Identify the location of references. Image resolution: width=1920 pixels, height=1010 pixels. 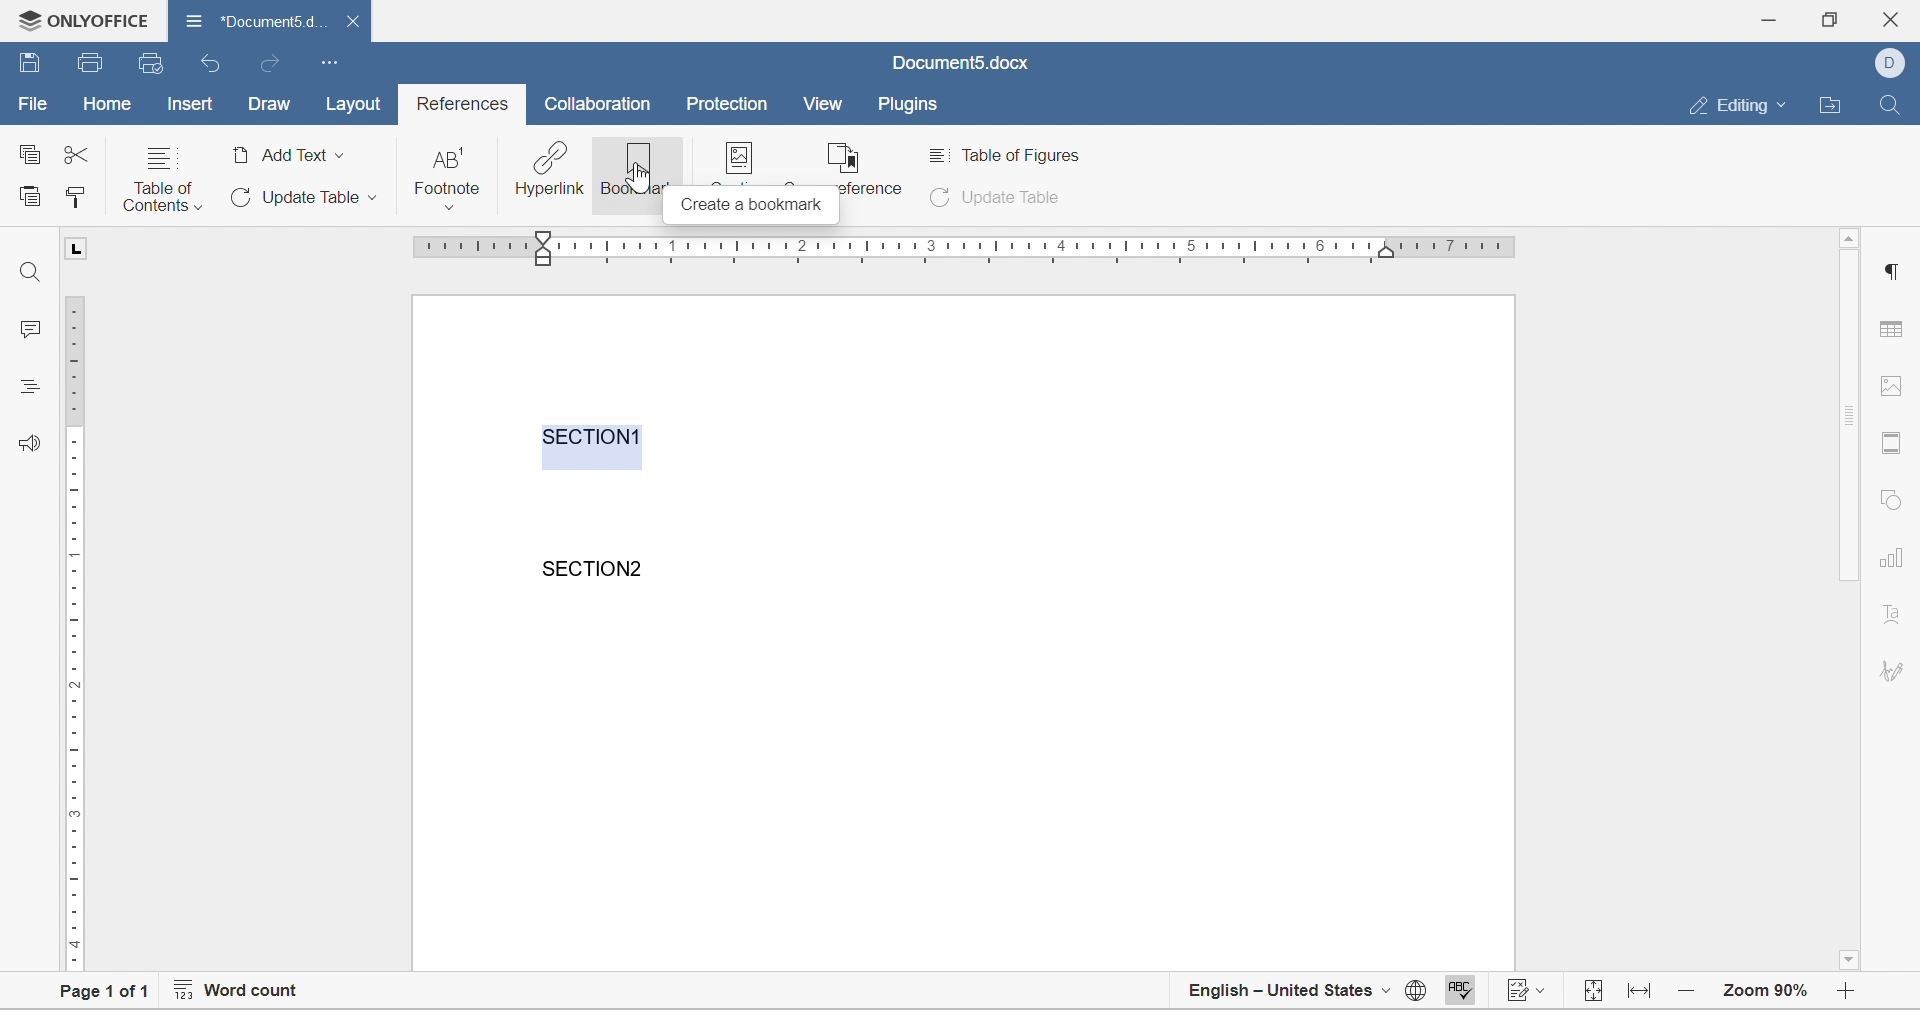
(464, 104).